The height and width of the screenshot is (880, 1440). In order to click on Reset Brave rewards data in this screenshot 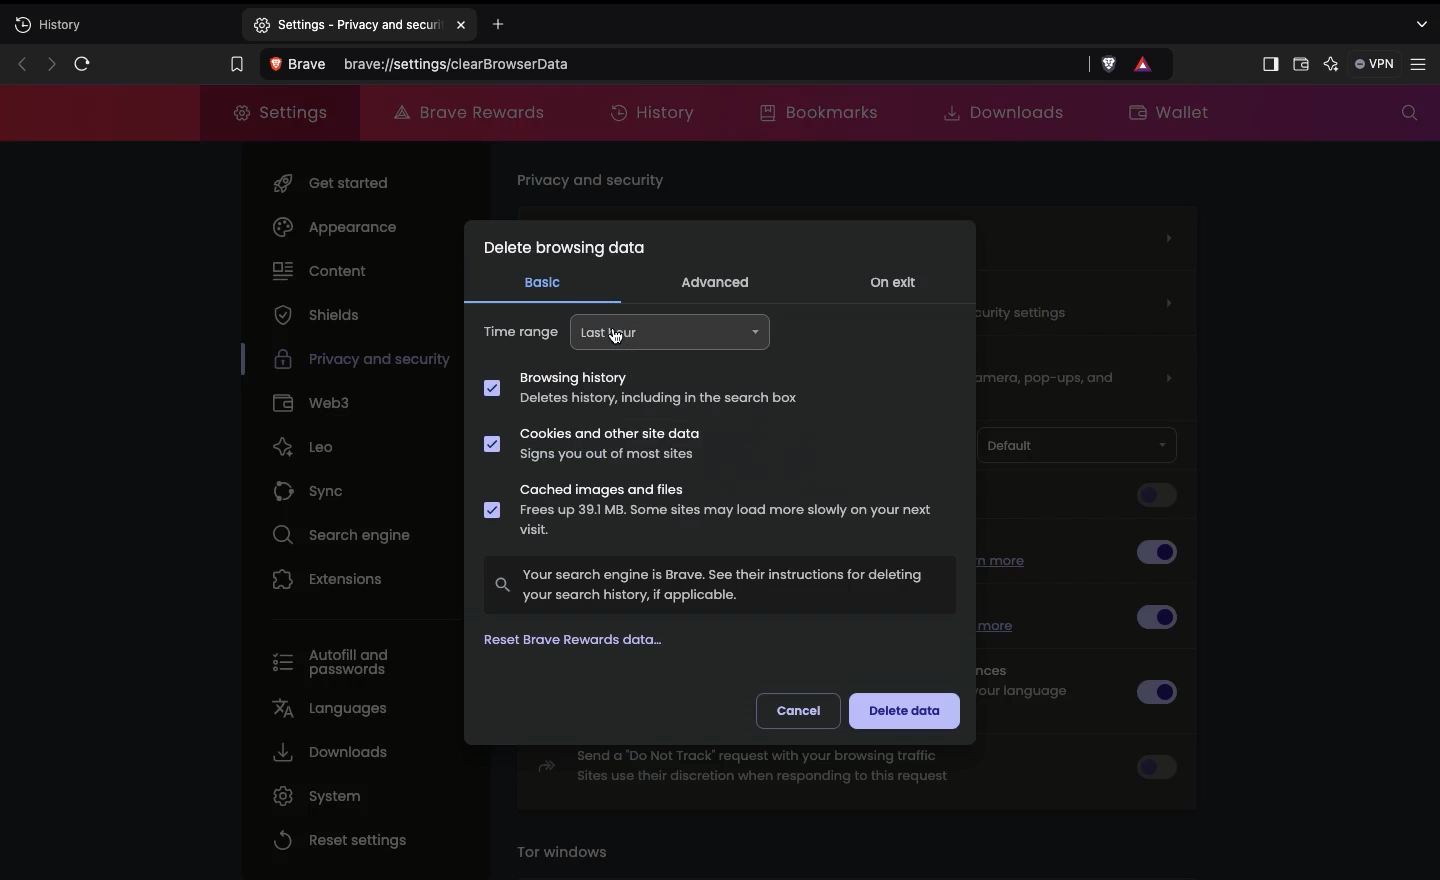, I will do `click(584, 642)`.